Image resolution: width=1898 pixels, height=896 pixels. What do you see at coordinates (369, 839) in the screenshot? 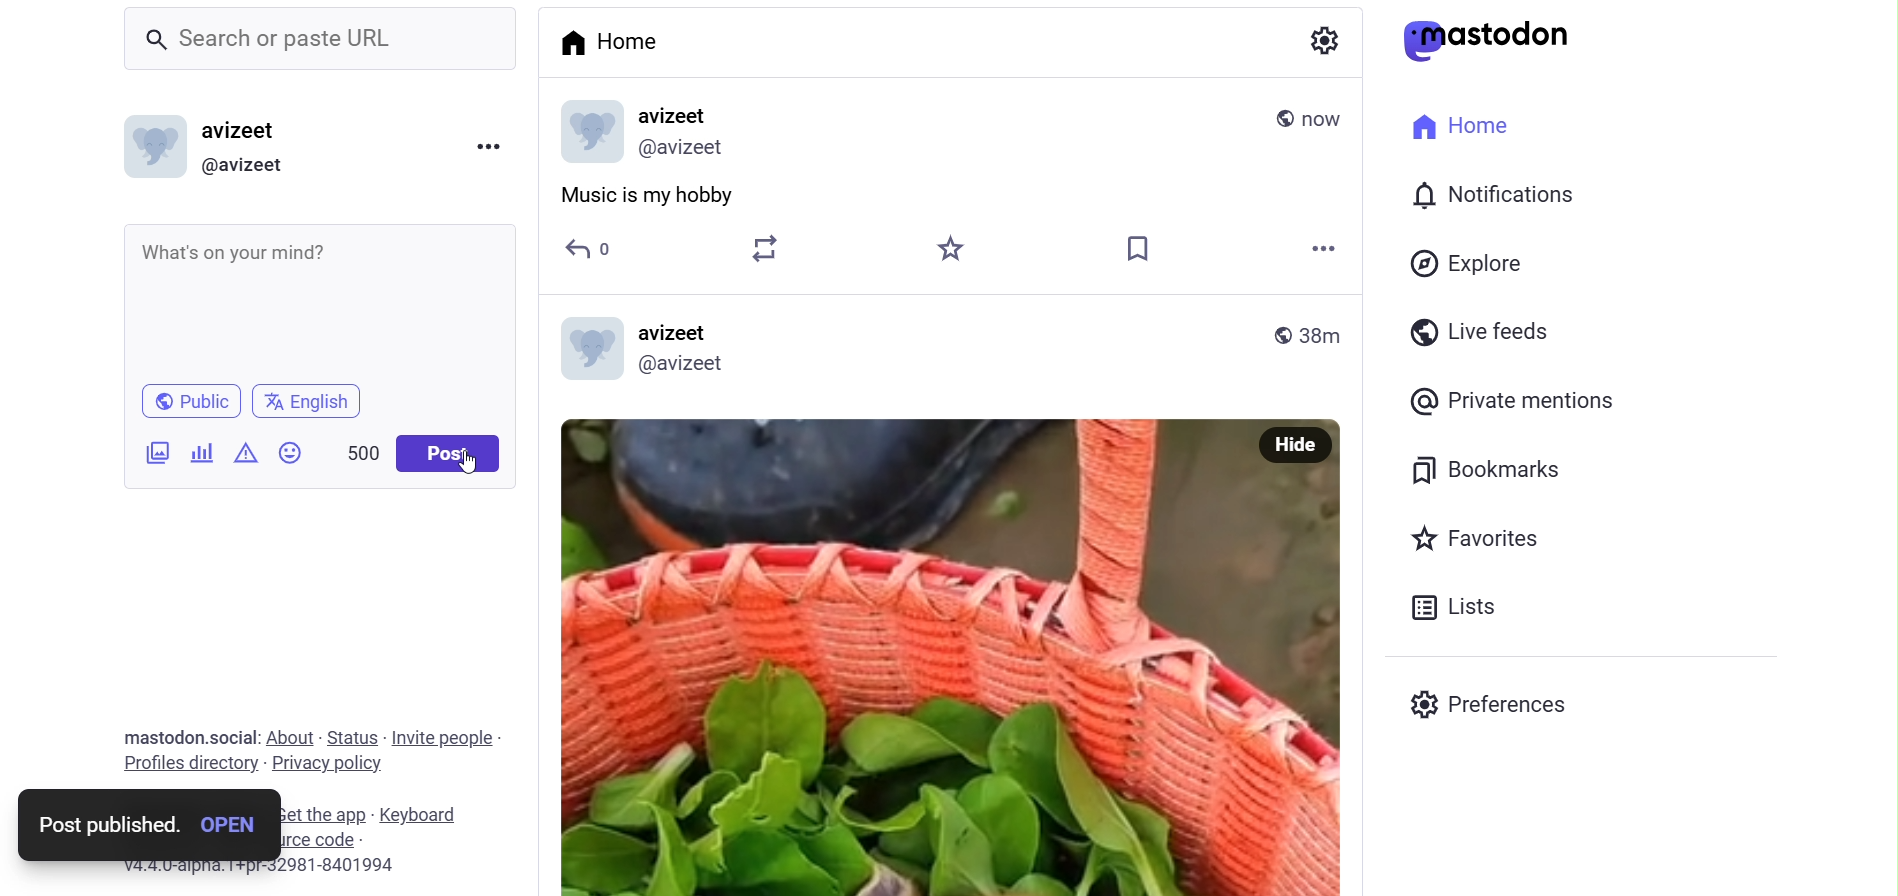
I see `view Source Code` at bounding box center [369, 839].